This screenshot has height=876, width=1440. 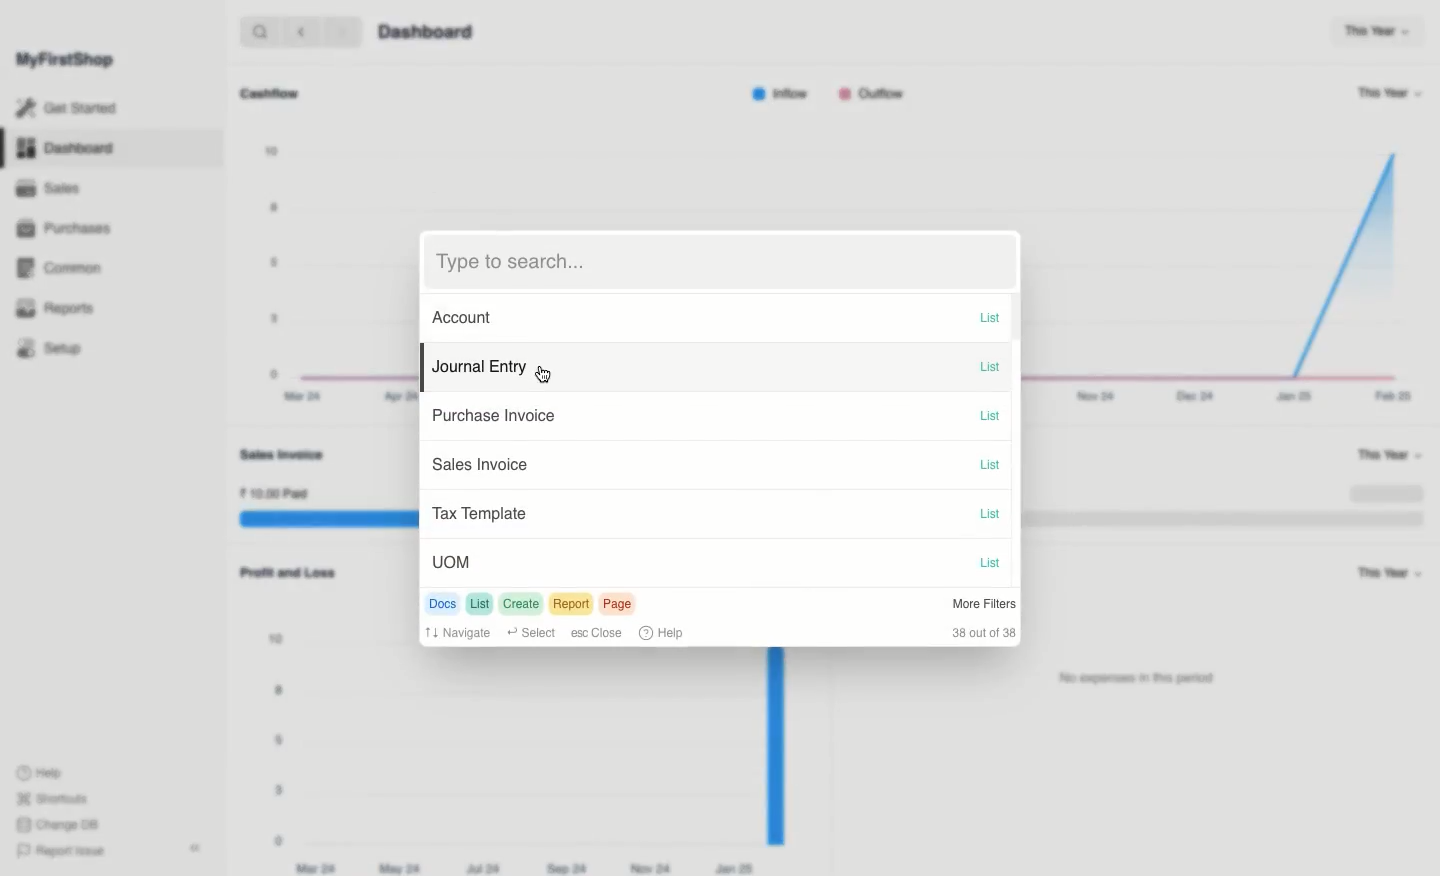 I want to click on Close, so click(x=593, y=633).